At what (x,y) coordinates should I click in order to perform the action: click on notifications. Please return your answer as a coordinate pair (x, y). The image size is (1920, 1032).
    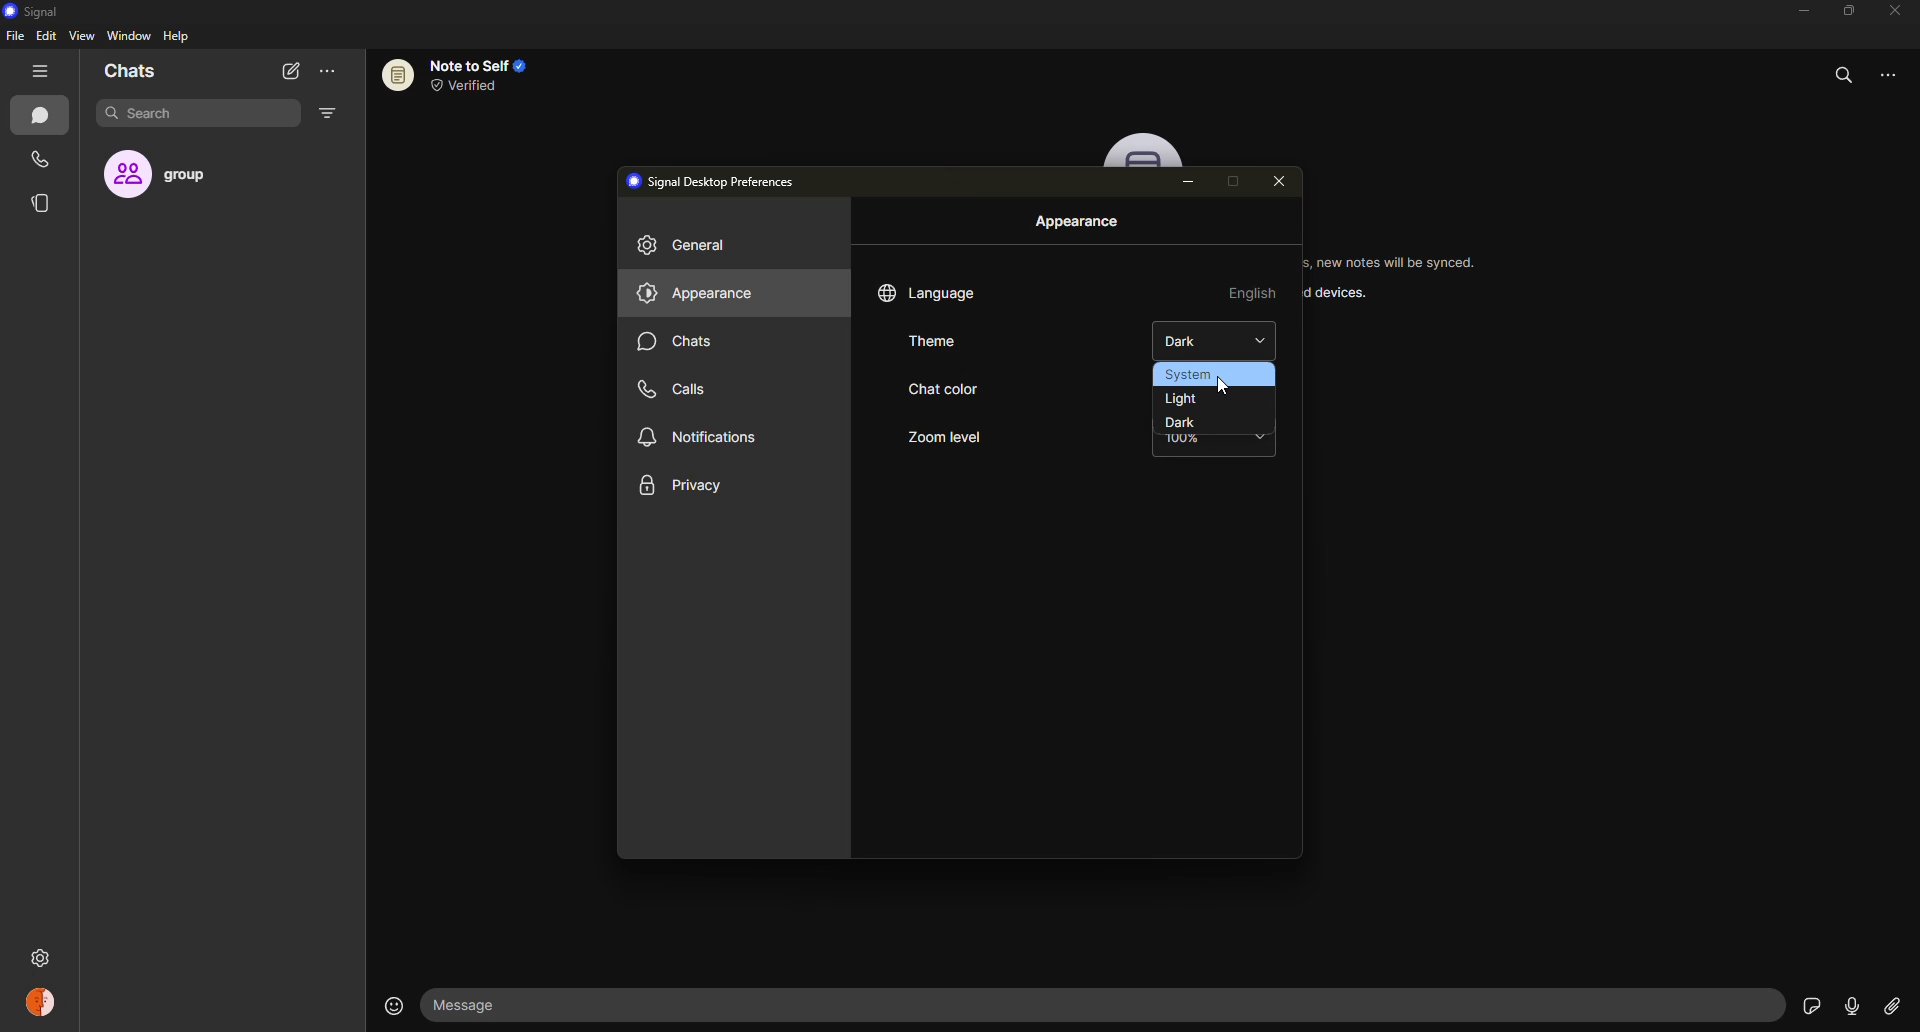
    Looking at the image, I should click on (702, 434).